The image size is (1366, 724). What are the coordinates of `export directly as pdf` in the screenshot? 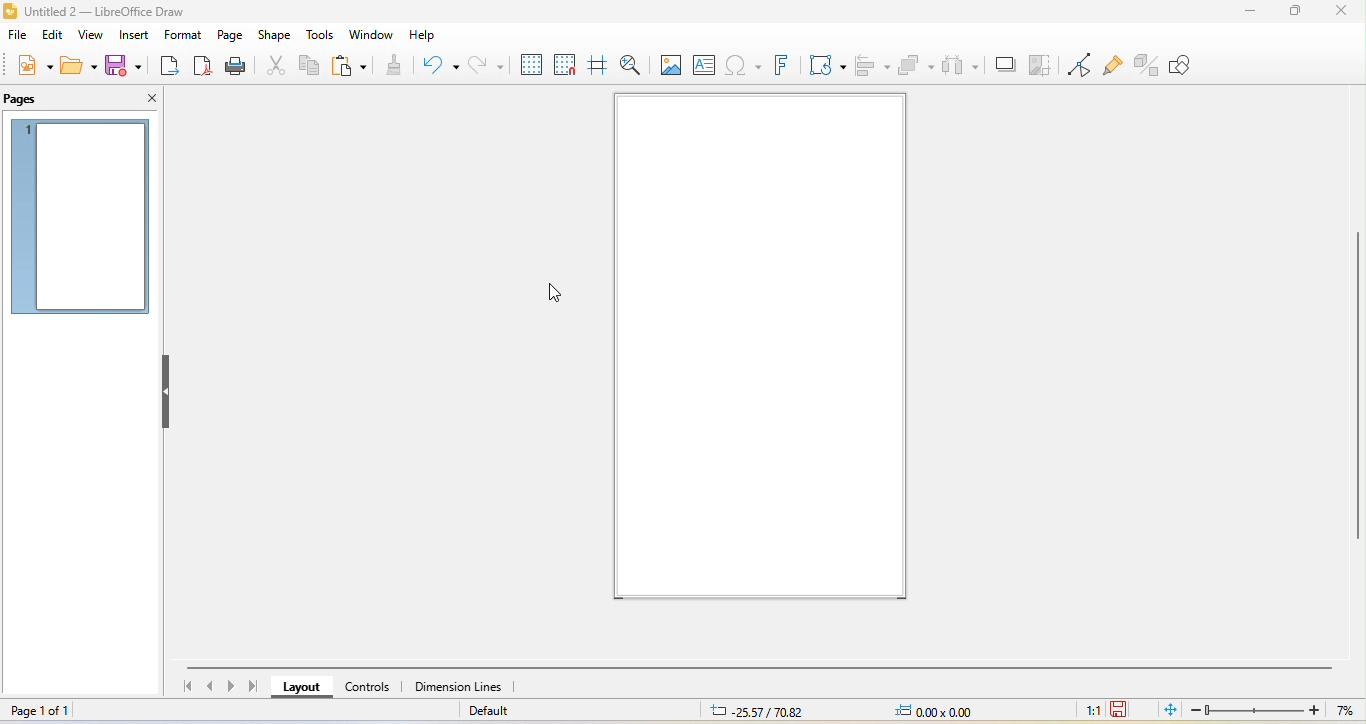 It's located at (202, 66).